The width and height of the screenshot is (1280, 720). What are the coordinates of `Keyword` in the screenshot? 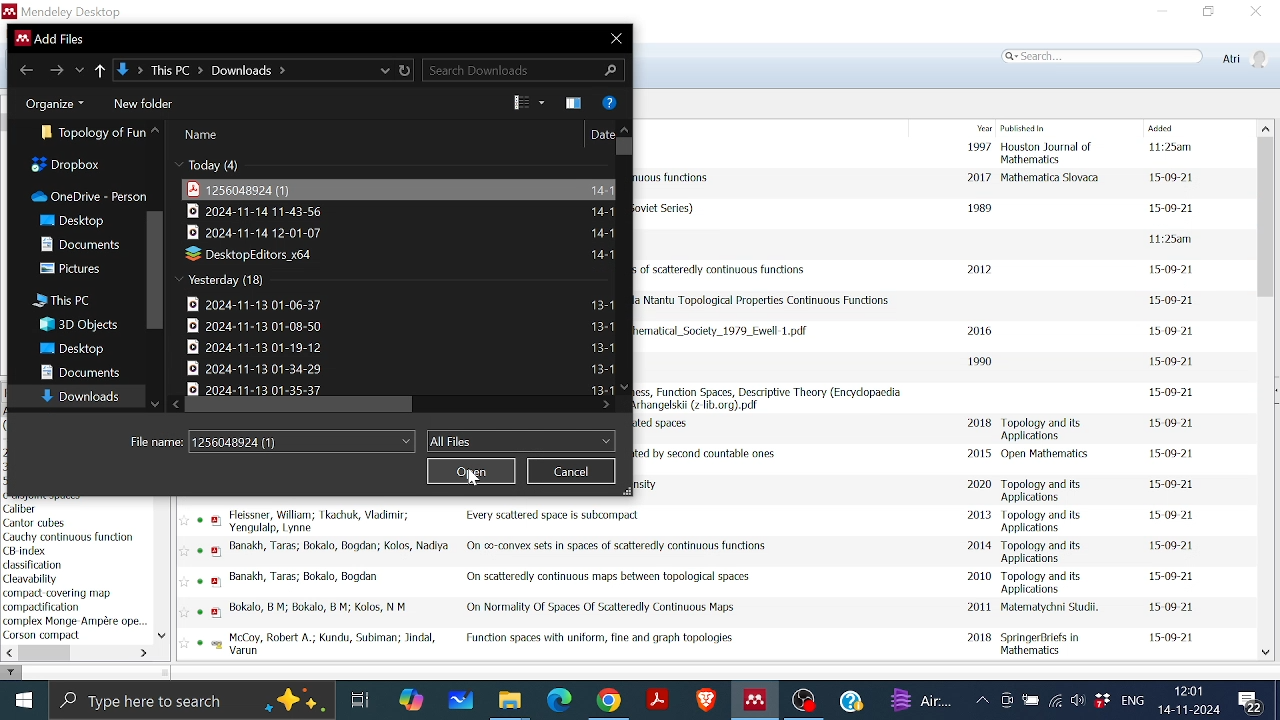 It's located at (70, 623).